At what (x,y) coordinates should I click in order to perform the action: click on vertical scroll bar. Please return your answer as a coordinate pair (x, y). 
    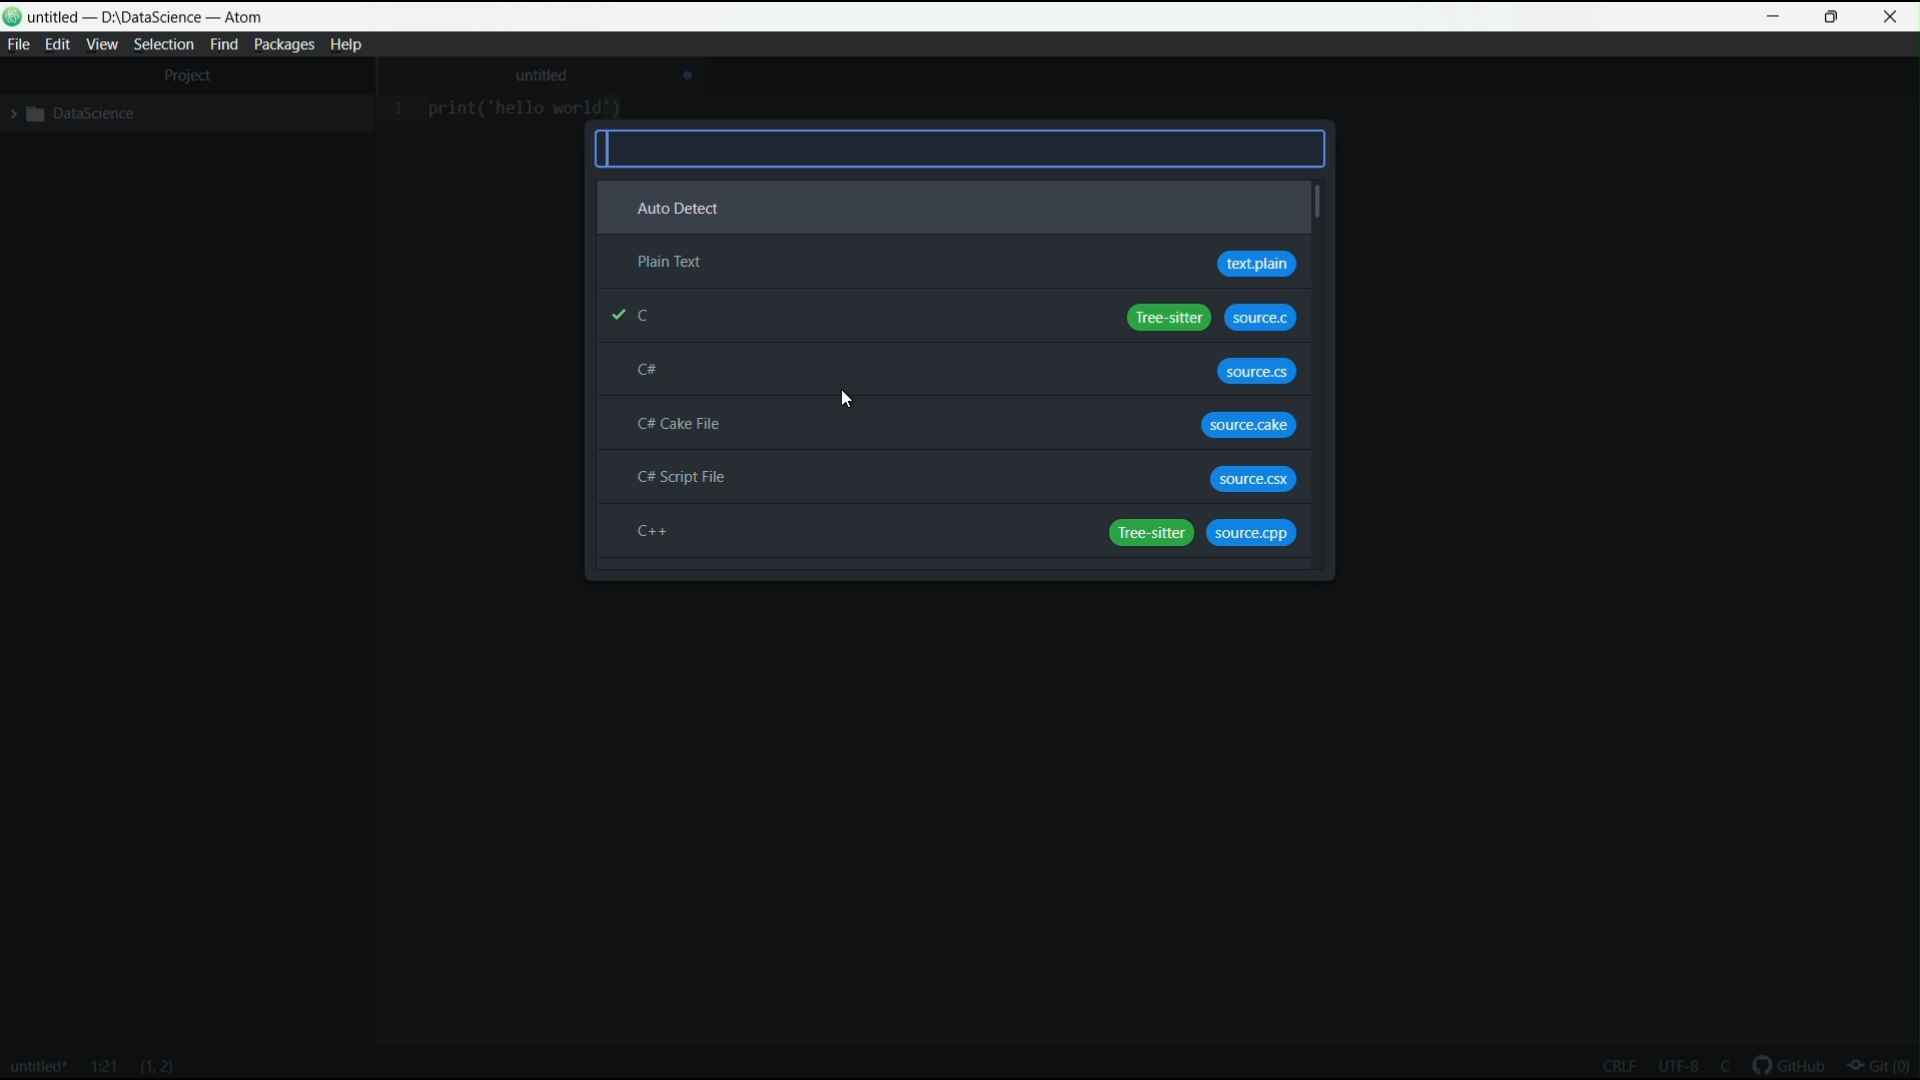
    Looking at the image, I should click on (1315, 207).